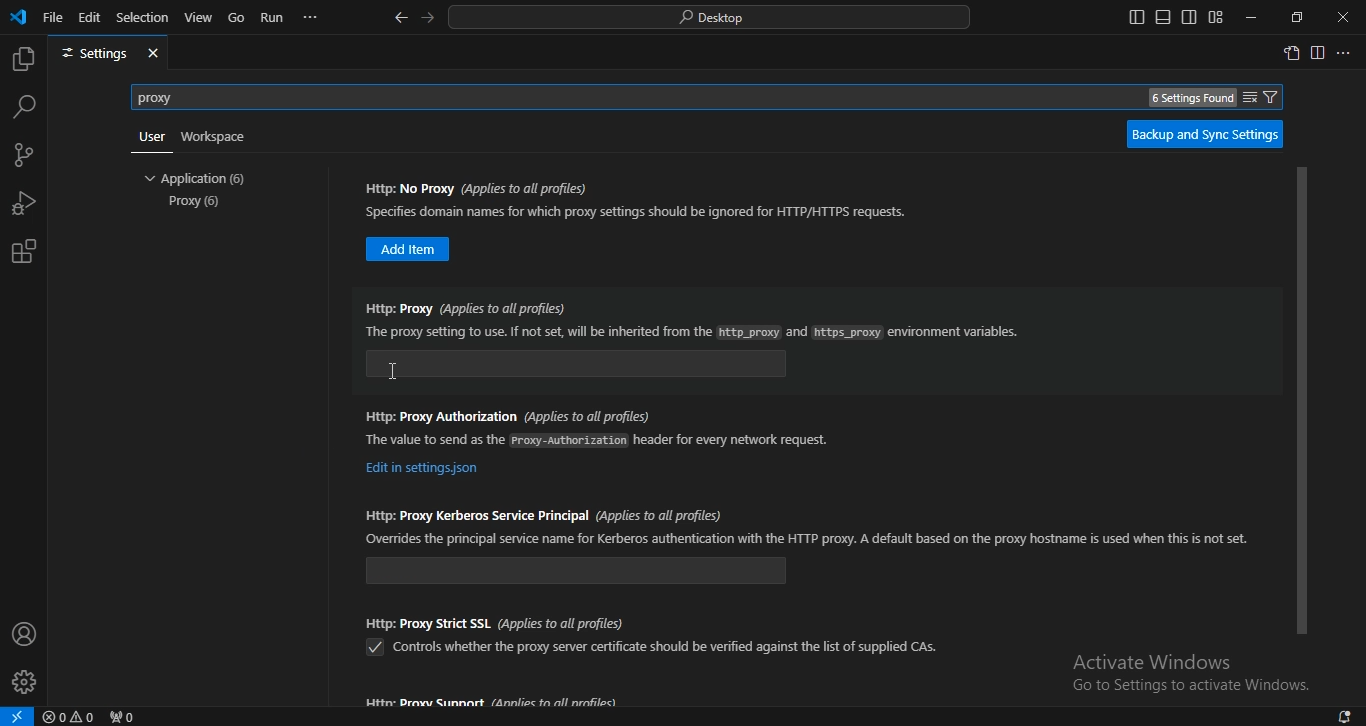 The width and height of the screenshot is (1366, 726). I want to click on proxy, so click(197, 203).